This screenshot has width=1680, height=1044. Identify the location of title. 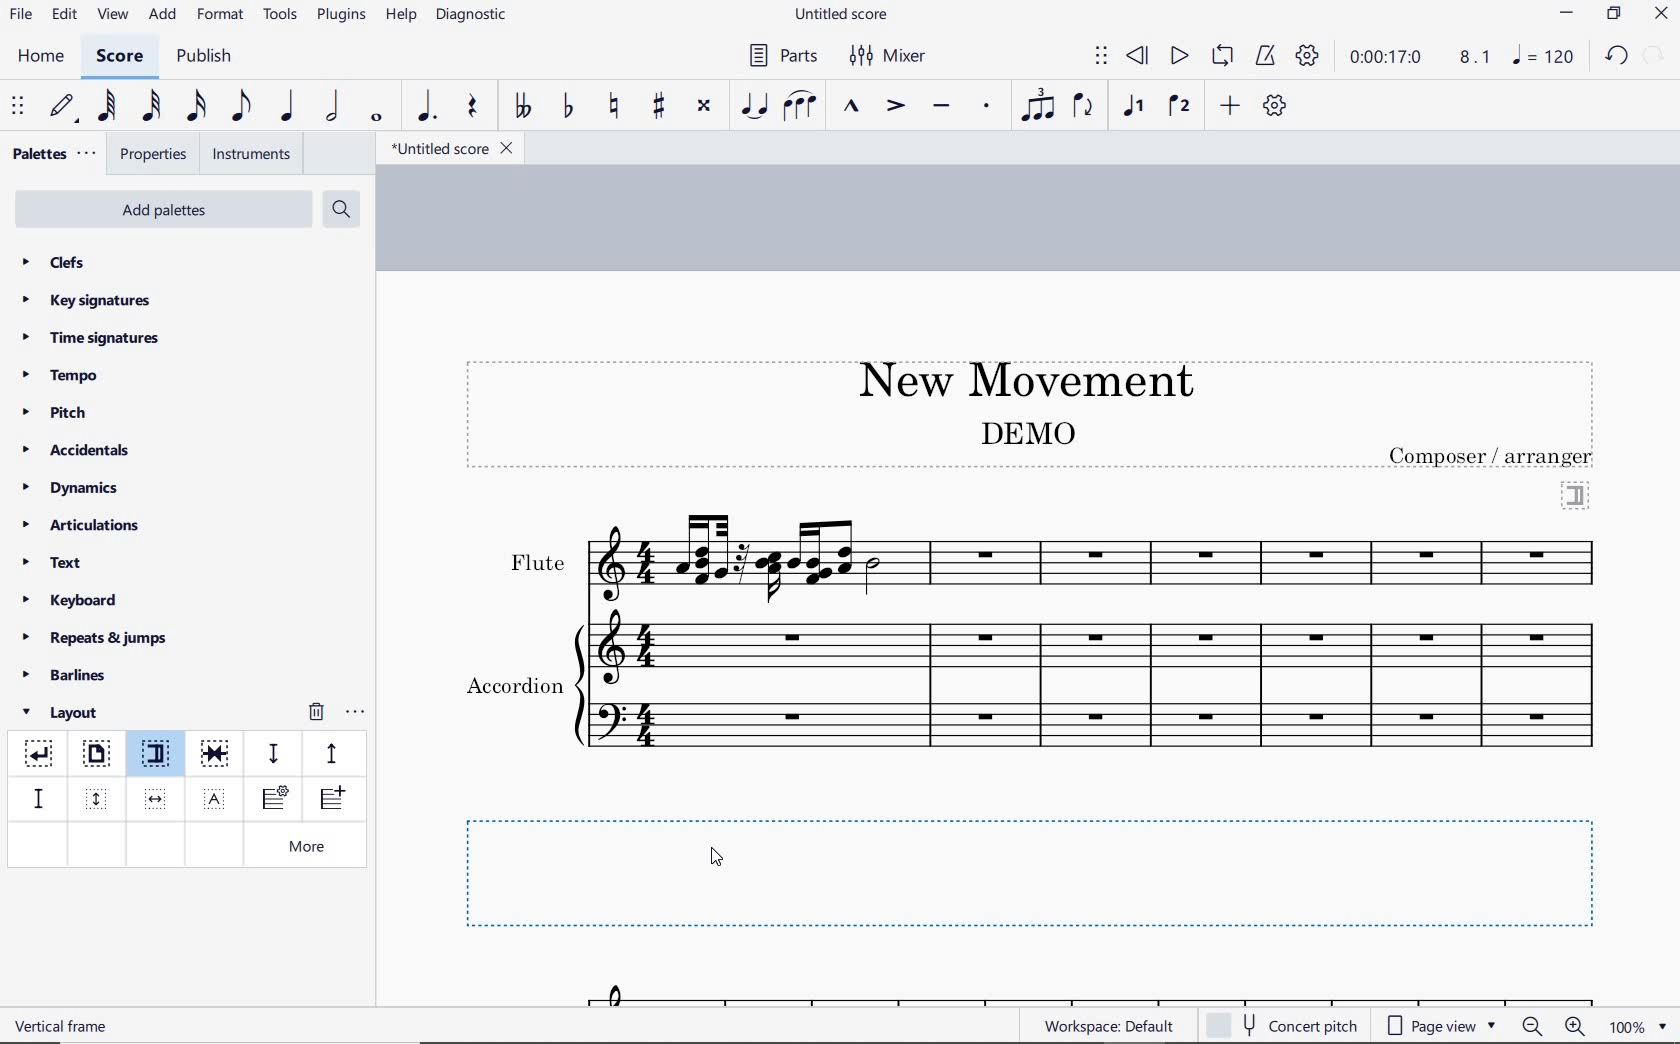
(1016, 377).